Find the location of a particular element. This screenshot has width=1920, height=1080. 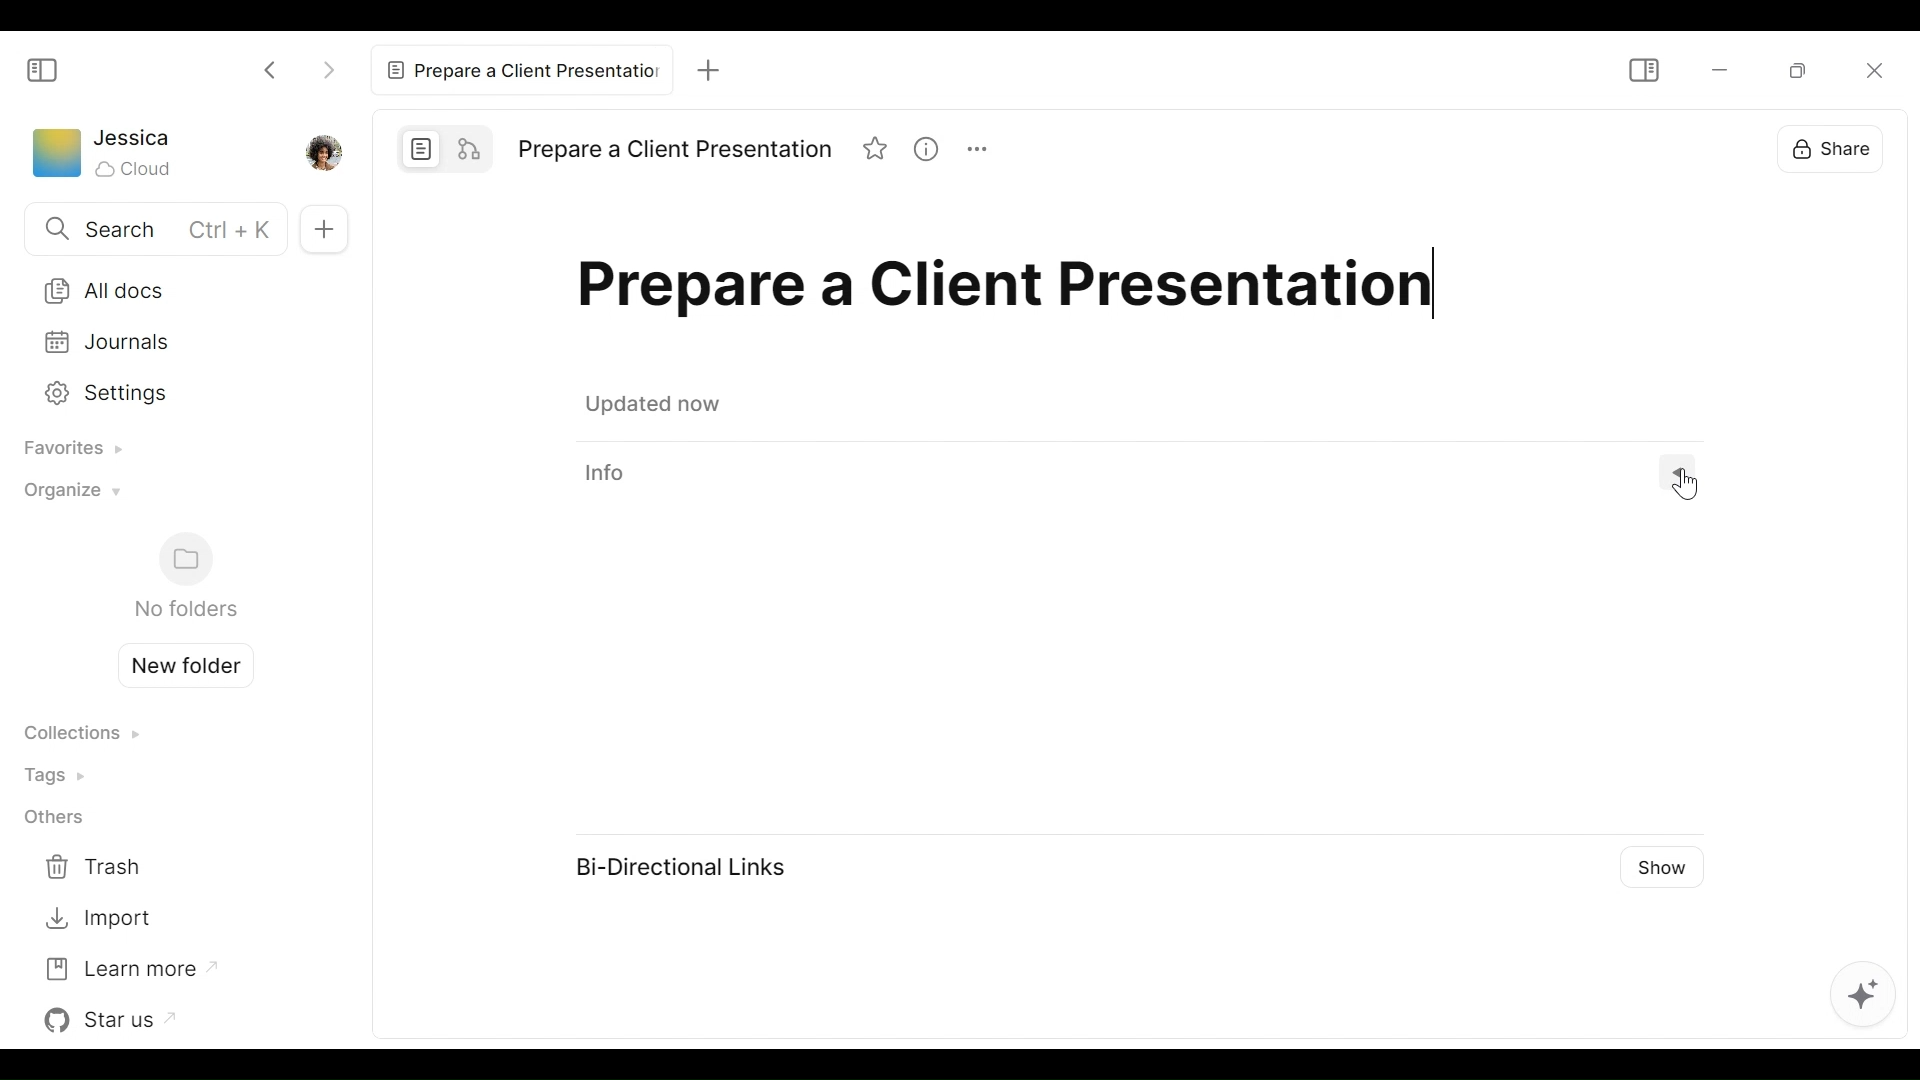

Profile picture is located at coordinates (321, 151).